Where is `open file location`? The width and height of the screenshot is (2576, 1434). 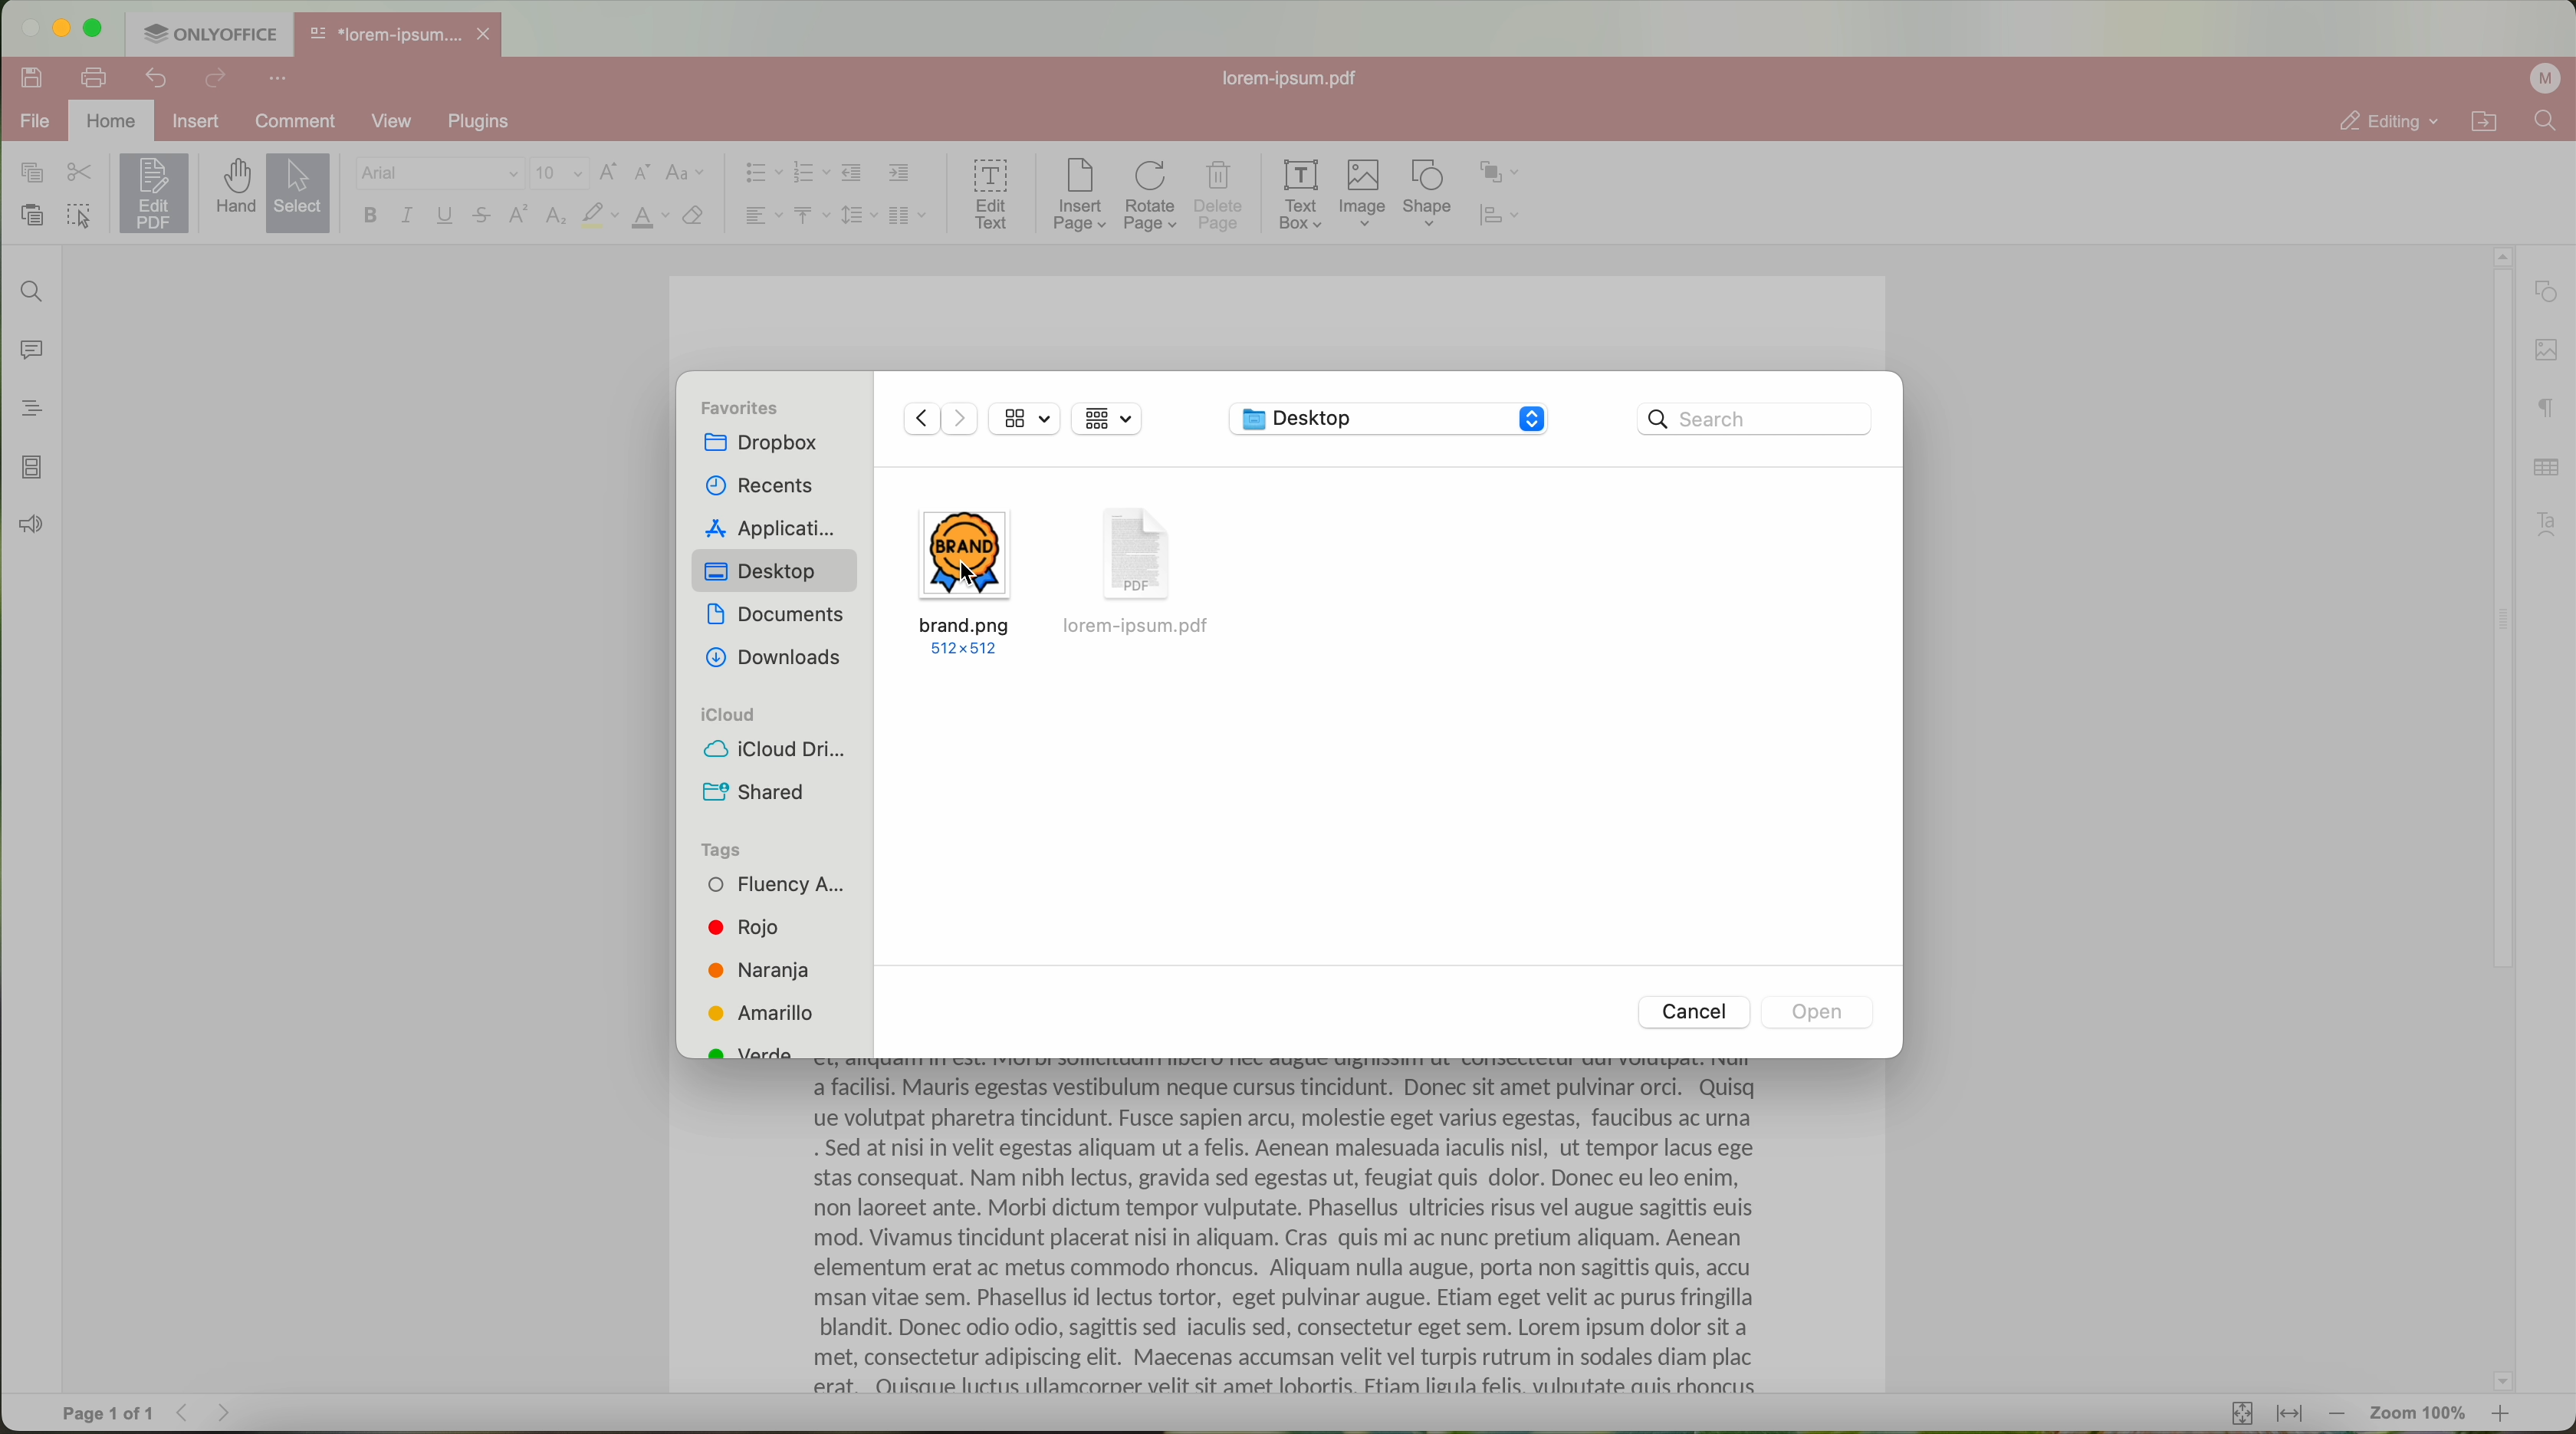 open file location is located at coordinates (2489, 122).